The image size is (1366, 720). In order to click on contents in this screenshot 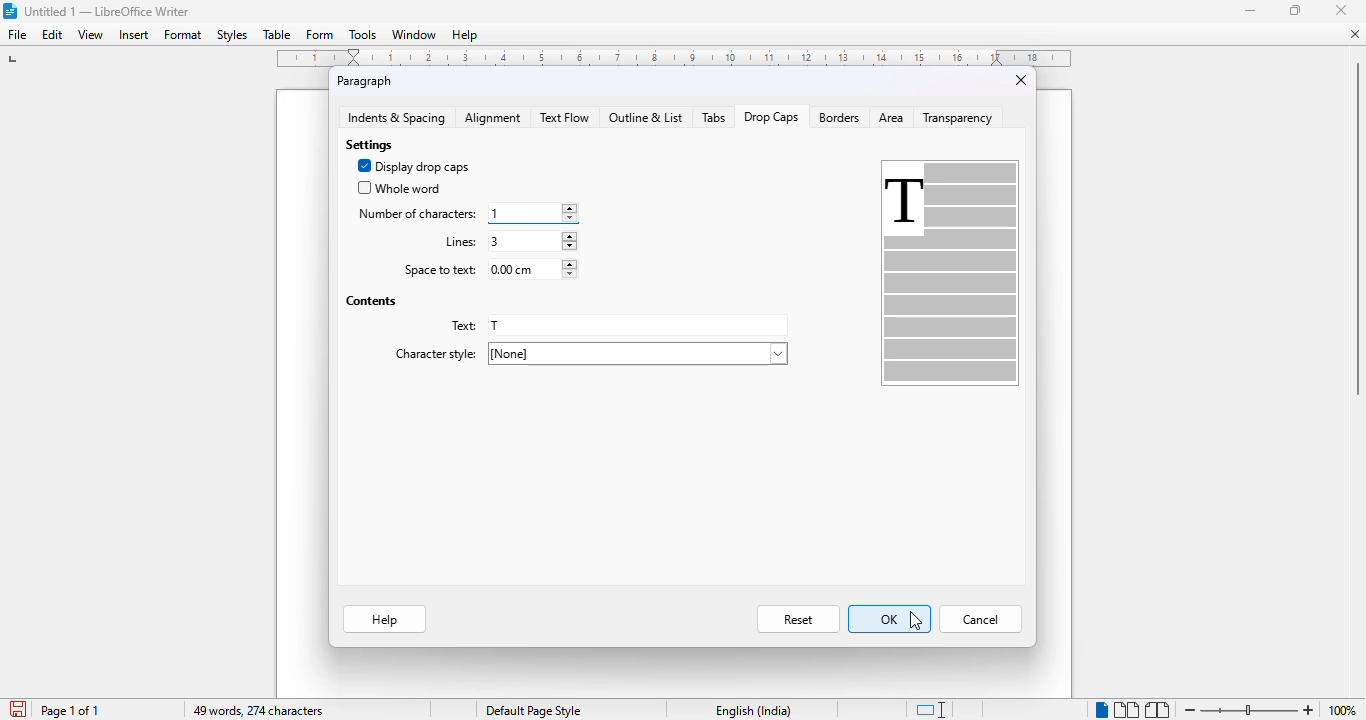, I will do `click(371, 302)`.